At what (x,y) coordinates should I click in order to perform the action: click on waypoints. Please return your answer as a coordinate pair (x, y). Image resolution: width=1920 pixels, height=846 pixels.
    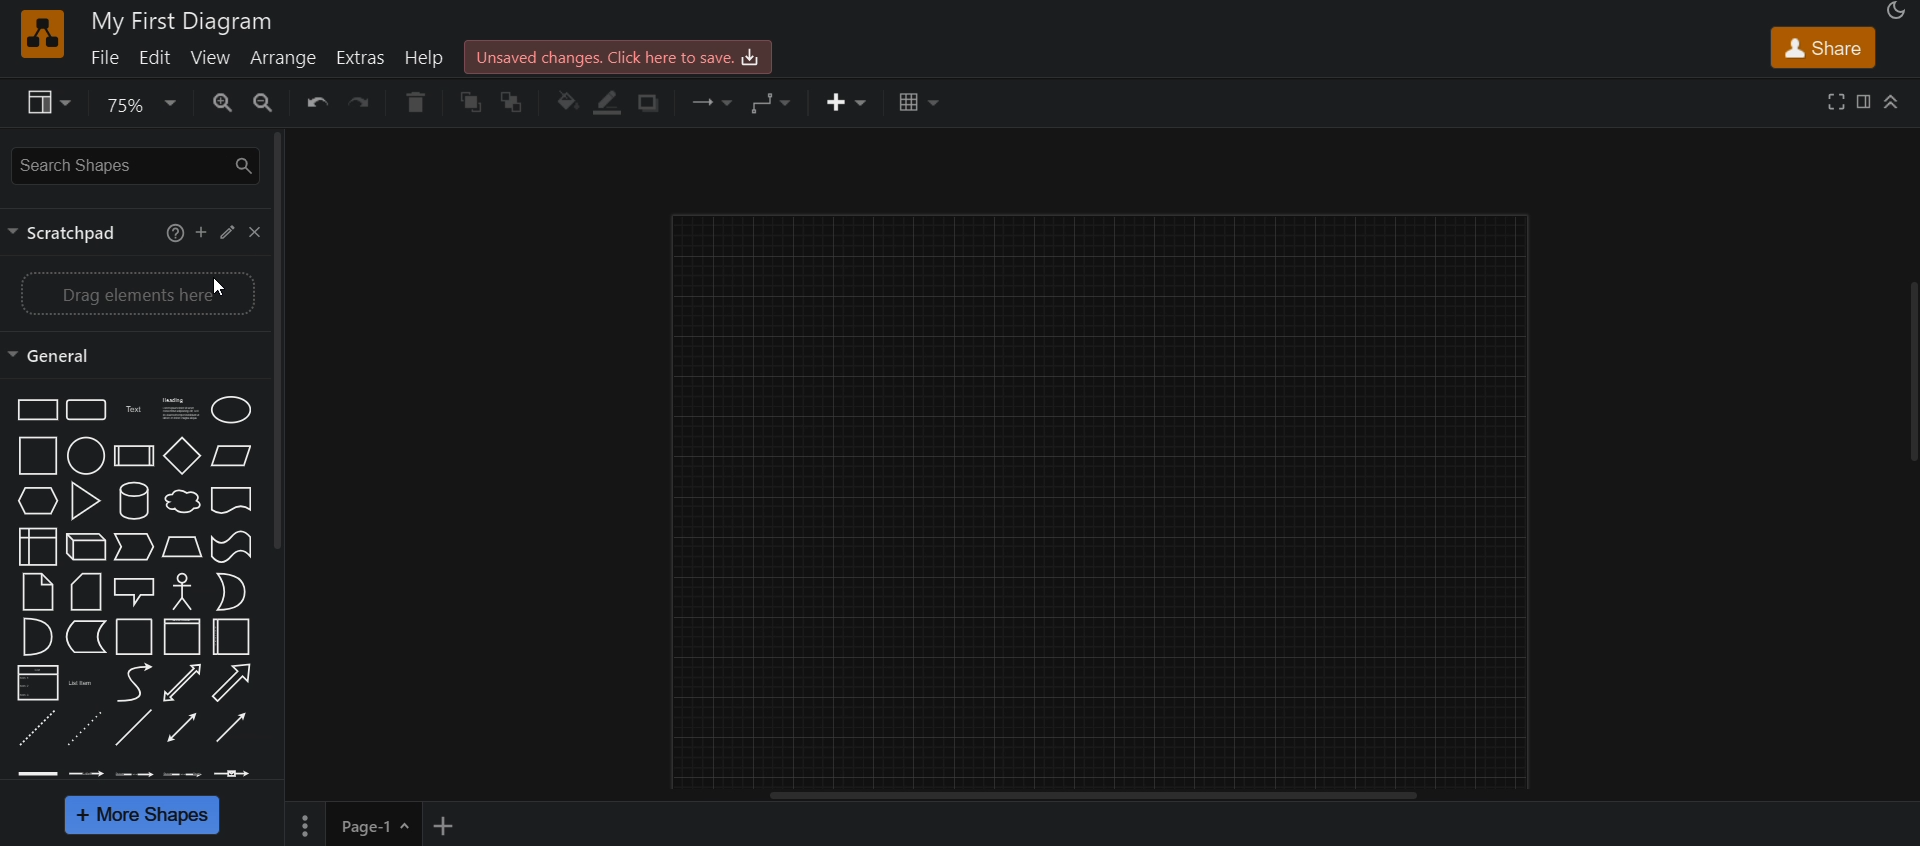
    Looking at the image, I should click on (780, 103).